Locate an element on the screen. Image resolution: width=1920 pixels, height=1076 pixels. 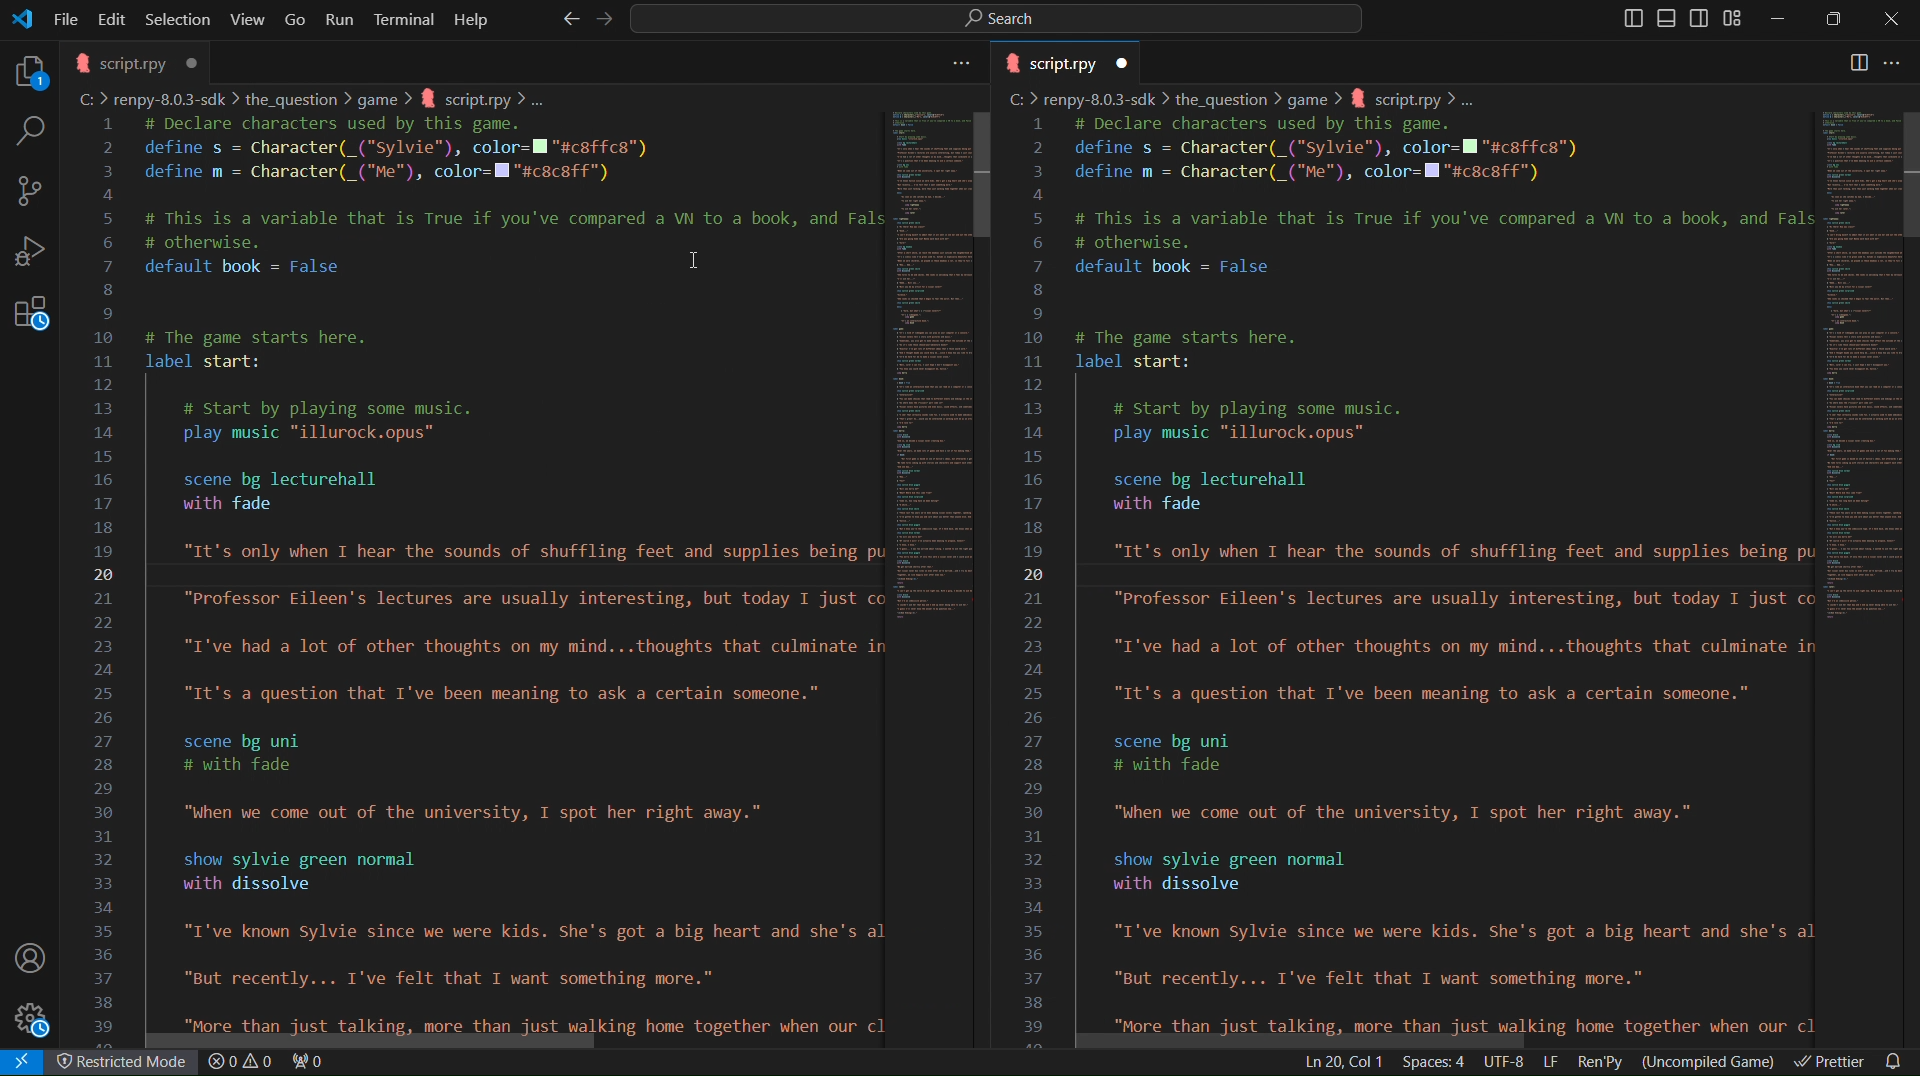
Ln 20, col 1 is located at coordinates (1340, 1061).